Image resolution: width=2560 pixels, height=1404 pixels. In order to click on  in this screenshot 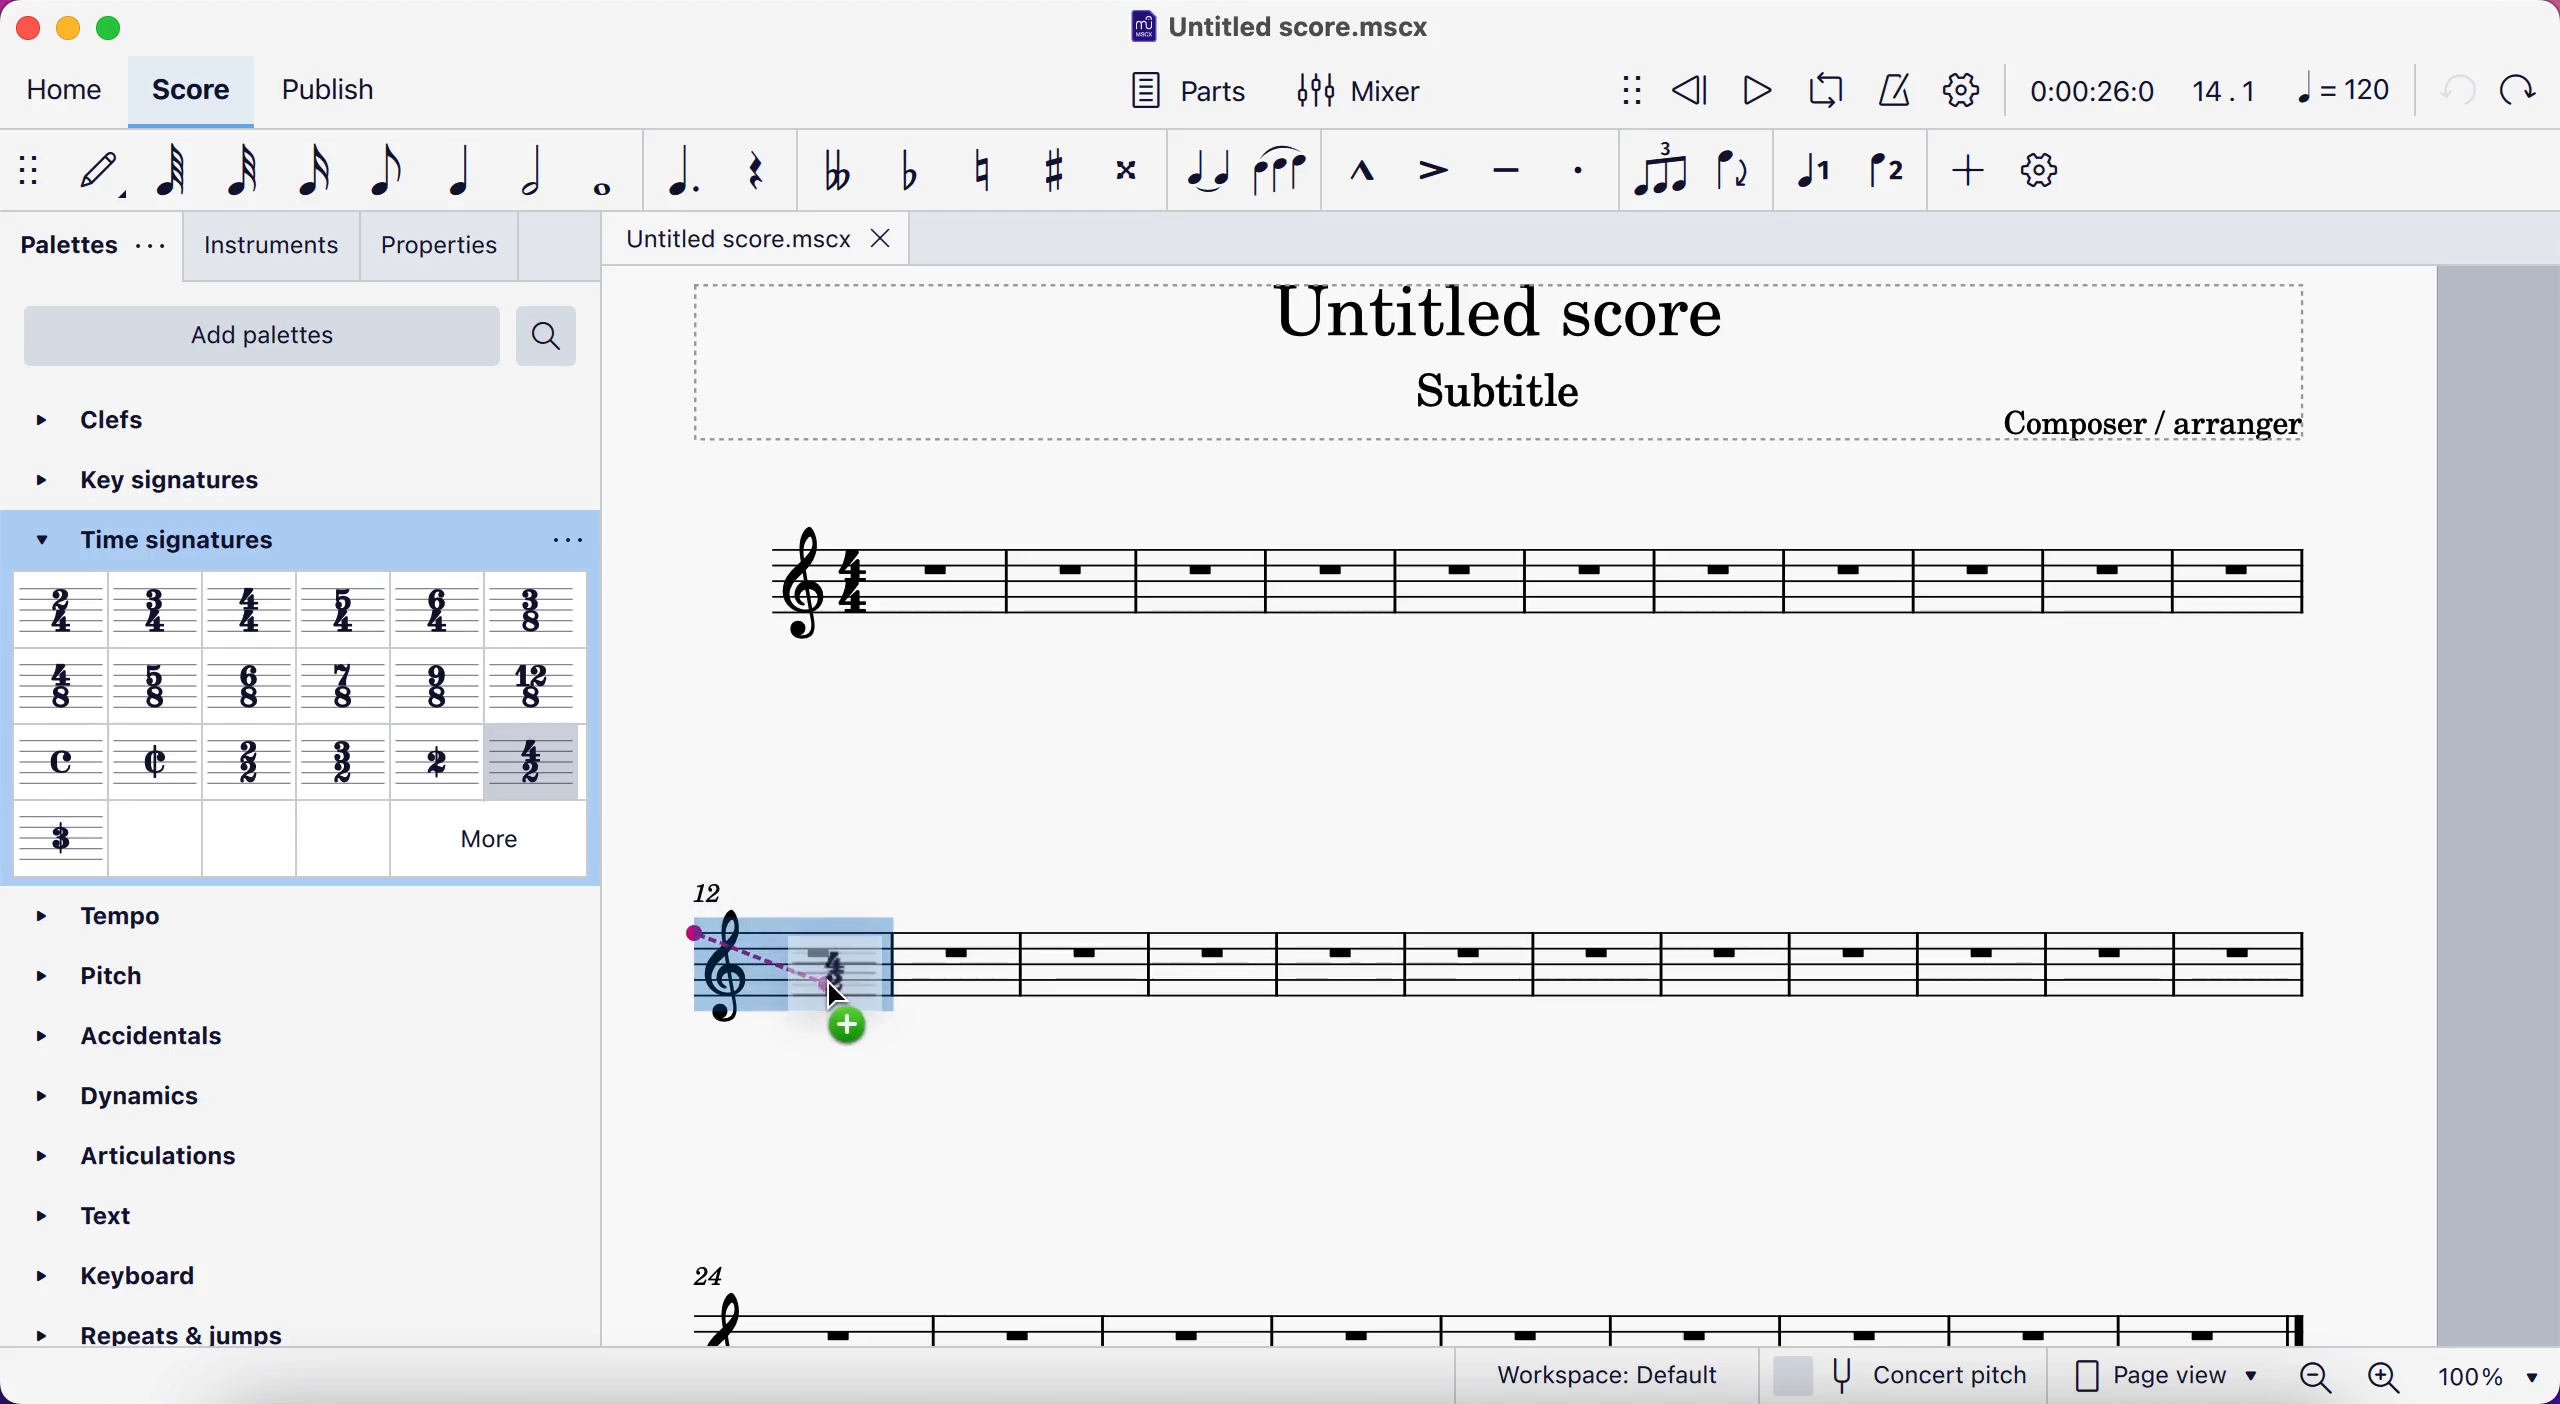, I will do `click(59, 684)`.